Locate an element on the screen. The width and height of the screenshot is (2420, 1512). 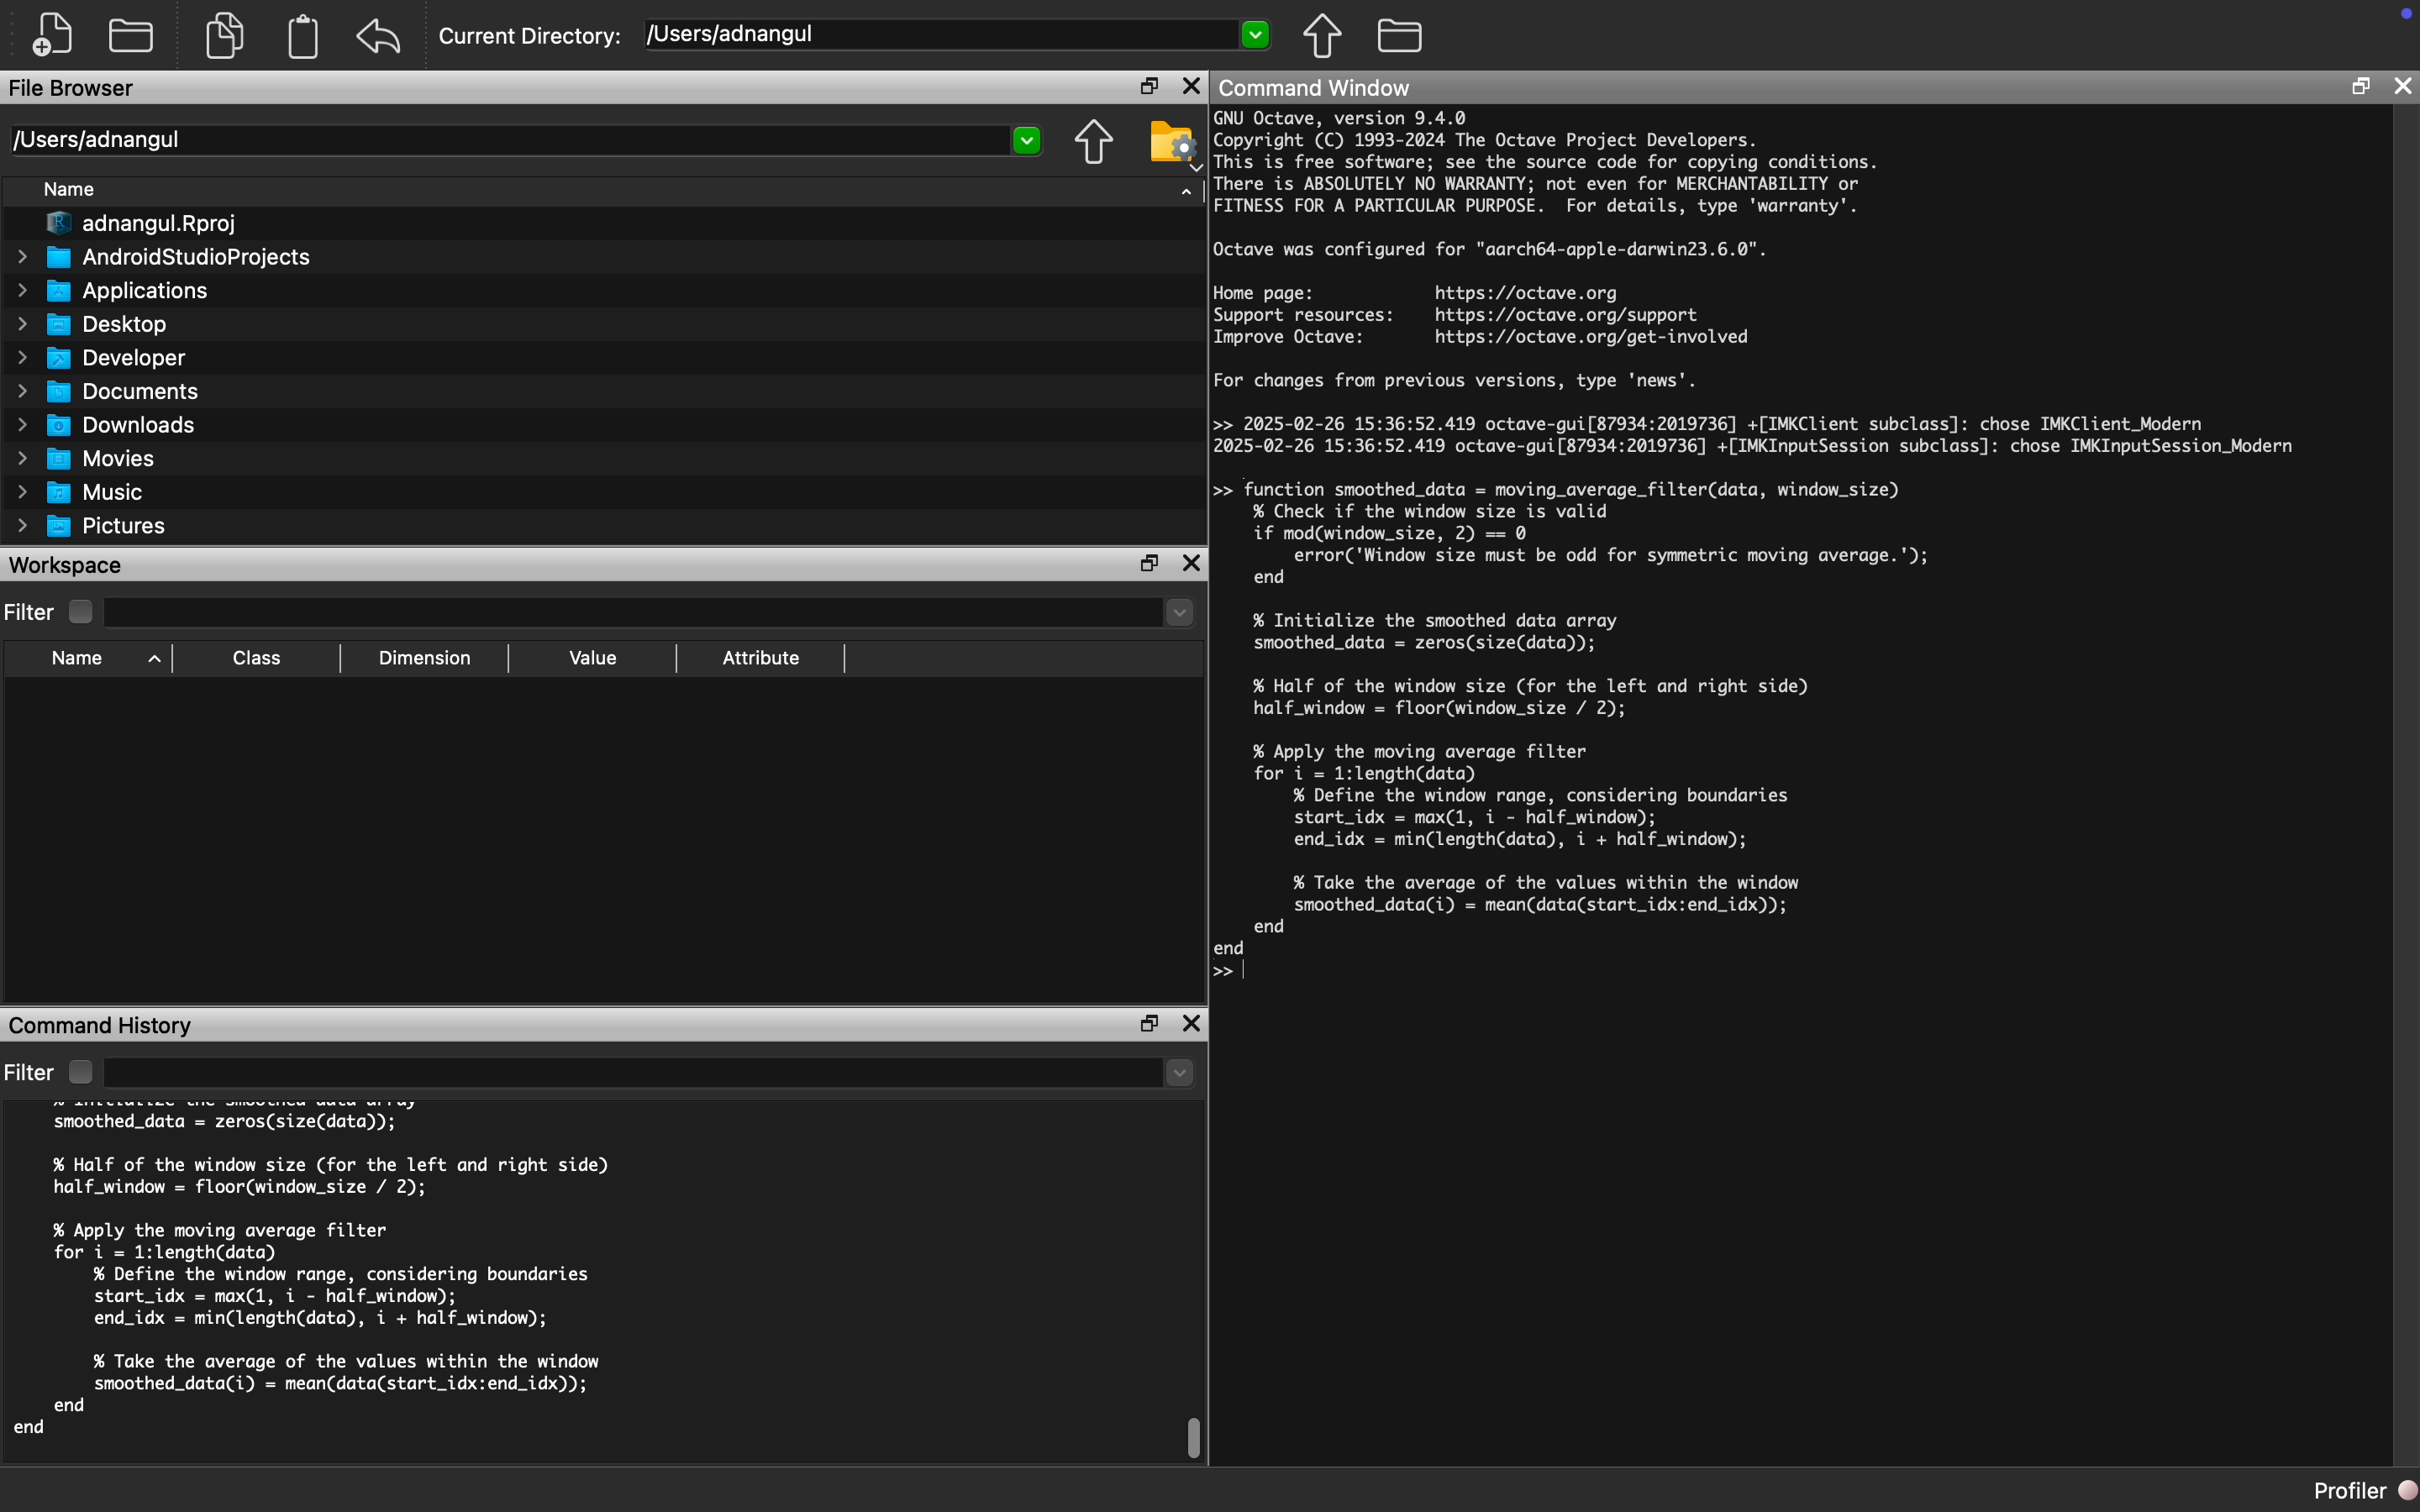
Restore Down is located at coordinates (1149, 87).